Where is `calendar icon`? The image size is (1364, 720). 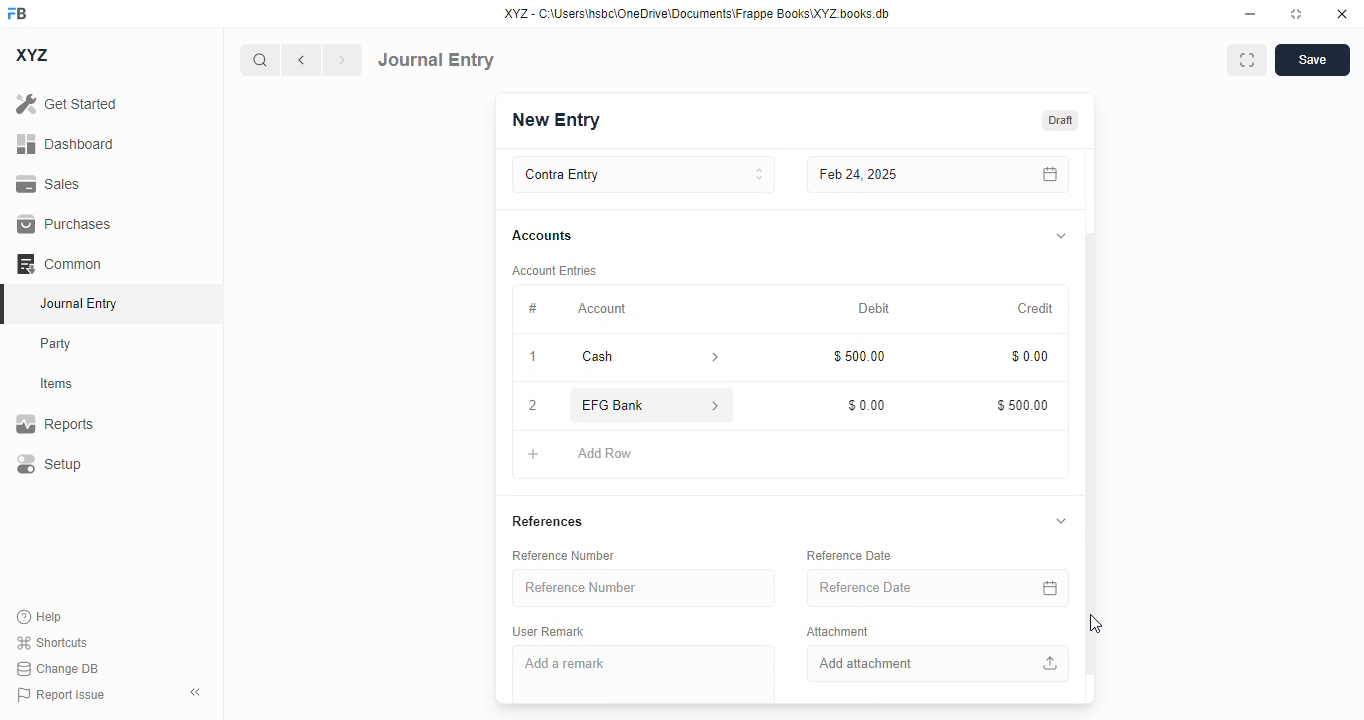 calendar icon is located at coordinates (1047, 588).